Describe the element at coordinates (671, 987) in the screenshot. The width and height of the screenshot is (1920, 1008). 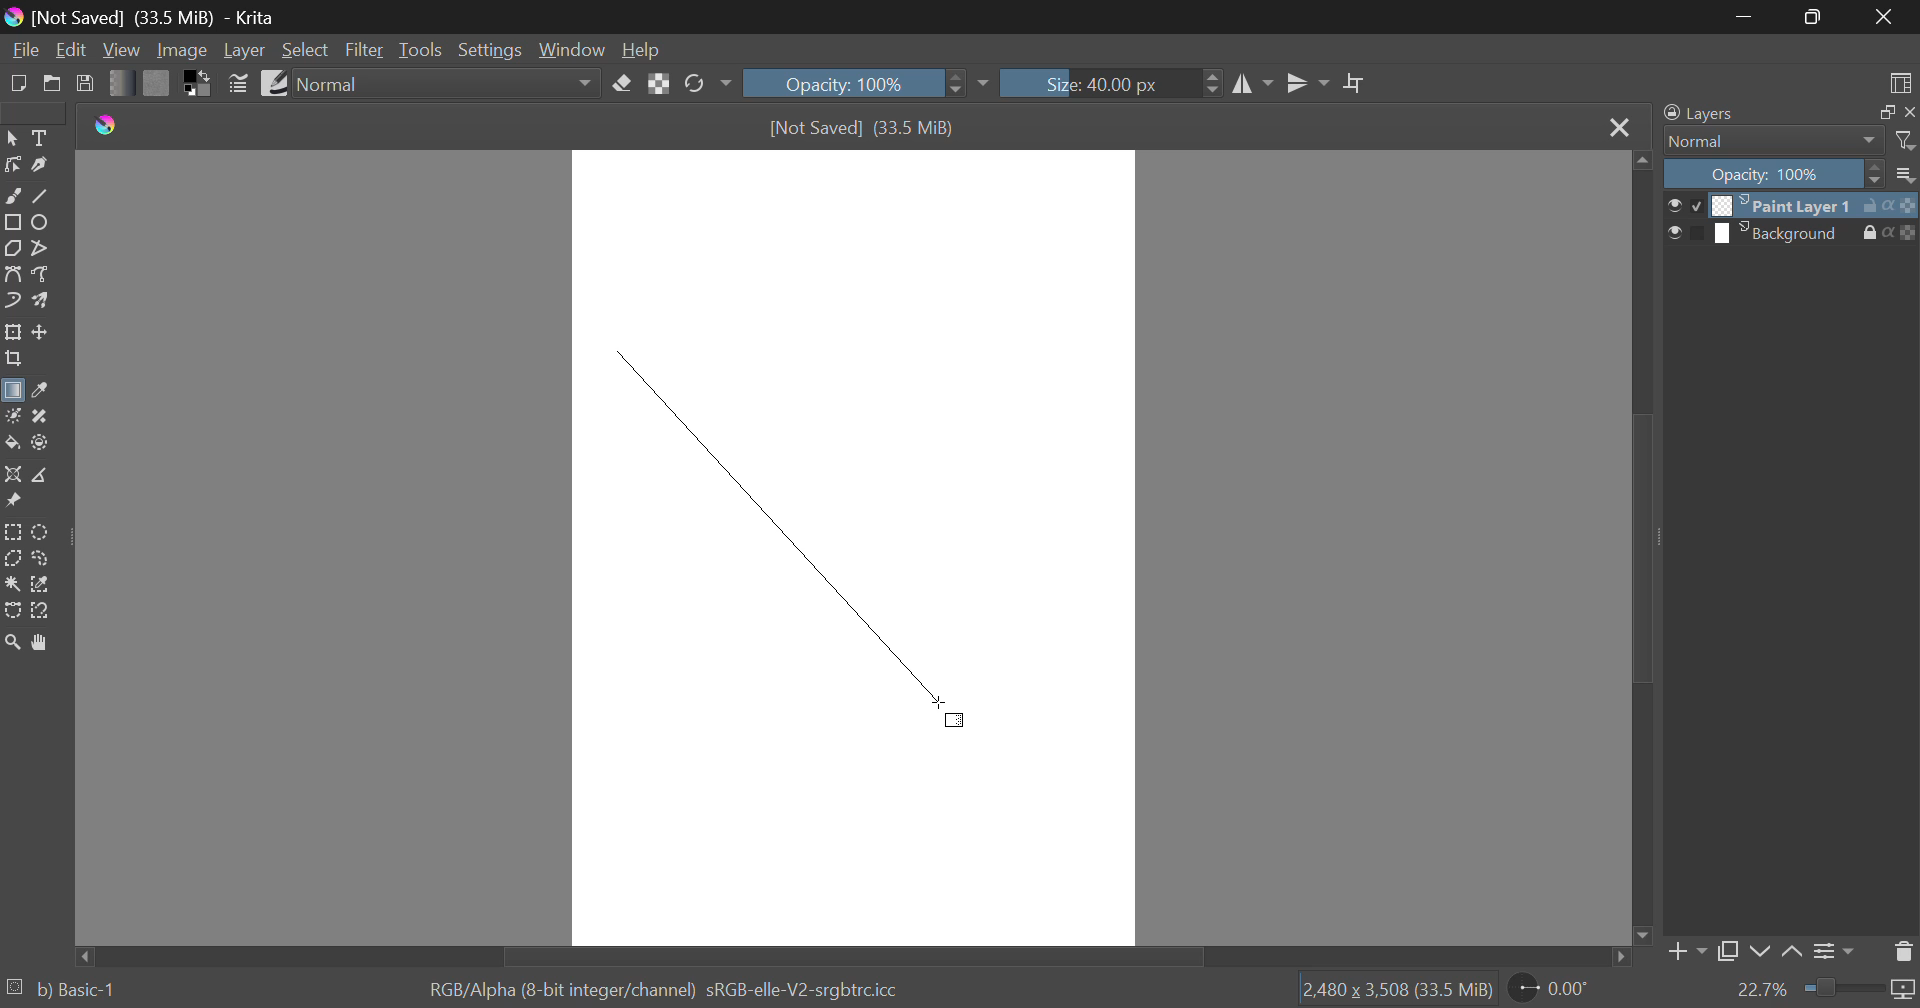
I see `RGB/Alpha (8-bit integer/channel) sRGB-elle-V2-srgbtrc.icc` at that location.